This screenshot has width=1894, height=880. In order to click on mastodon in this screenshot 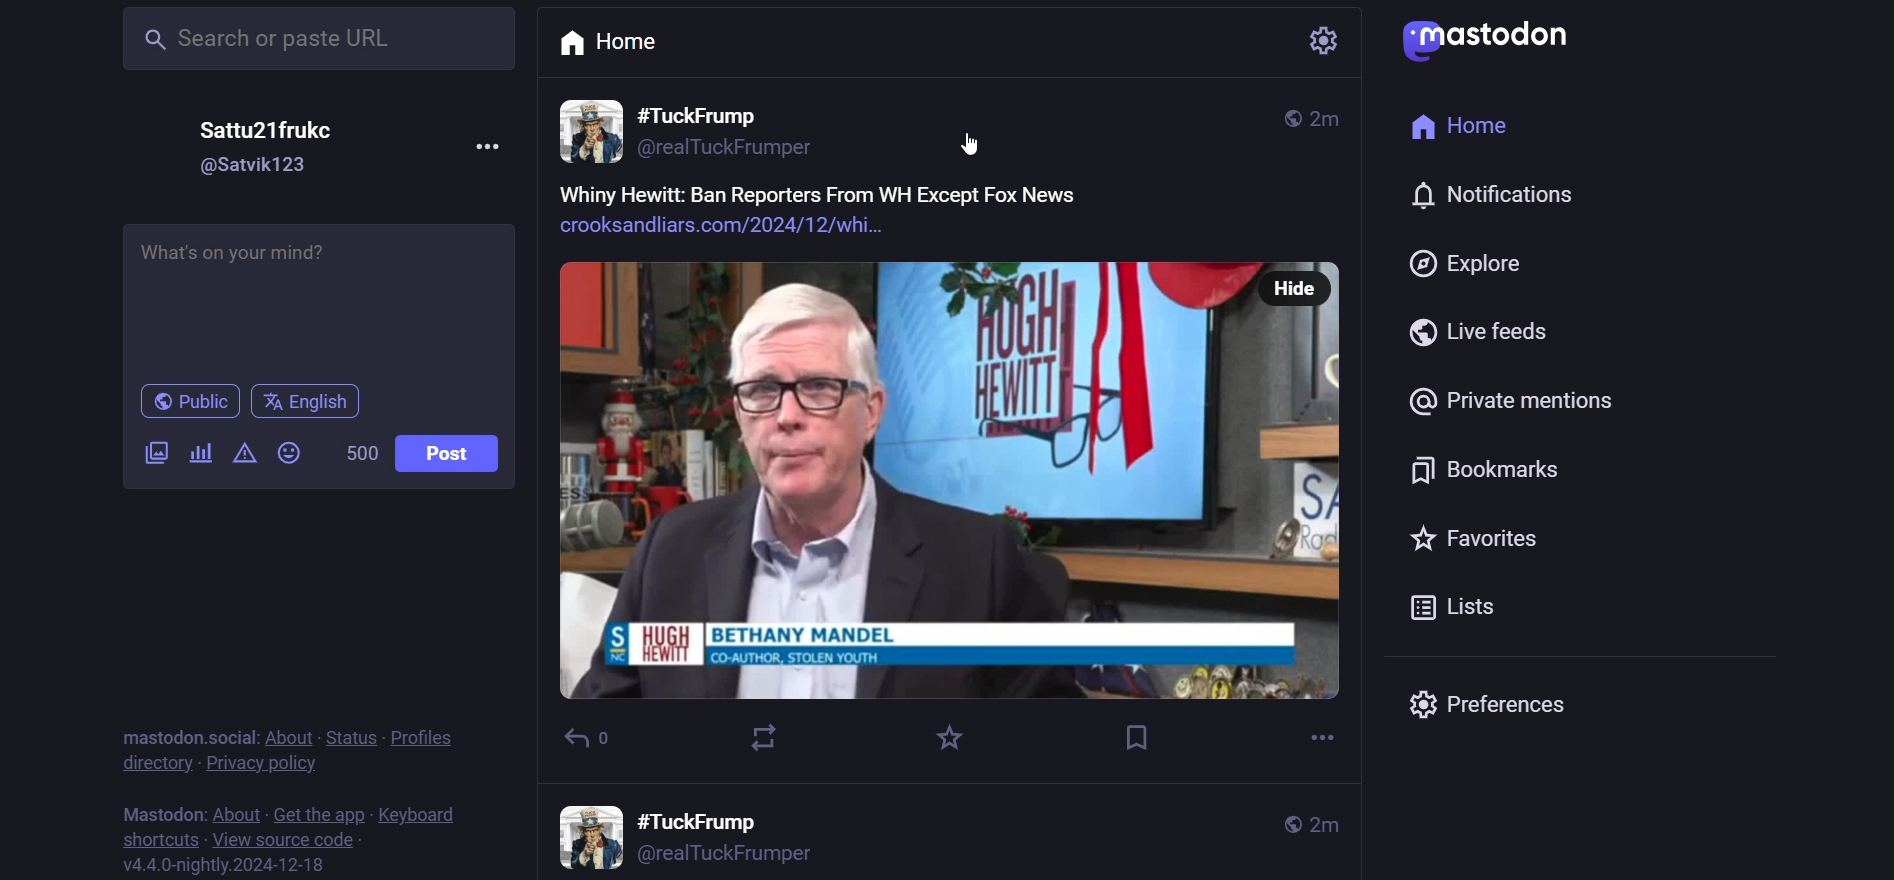, I will do `click(163, 813)`.